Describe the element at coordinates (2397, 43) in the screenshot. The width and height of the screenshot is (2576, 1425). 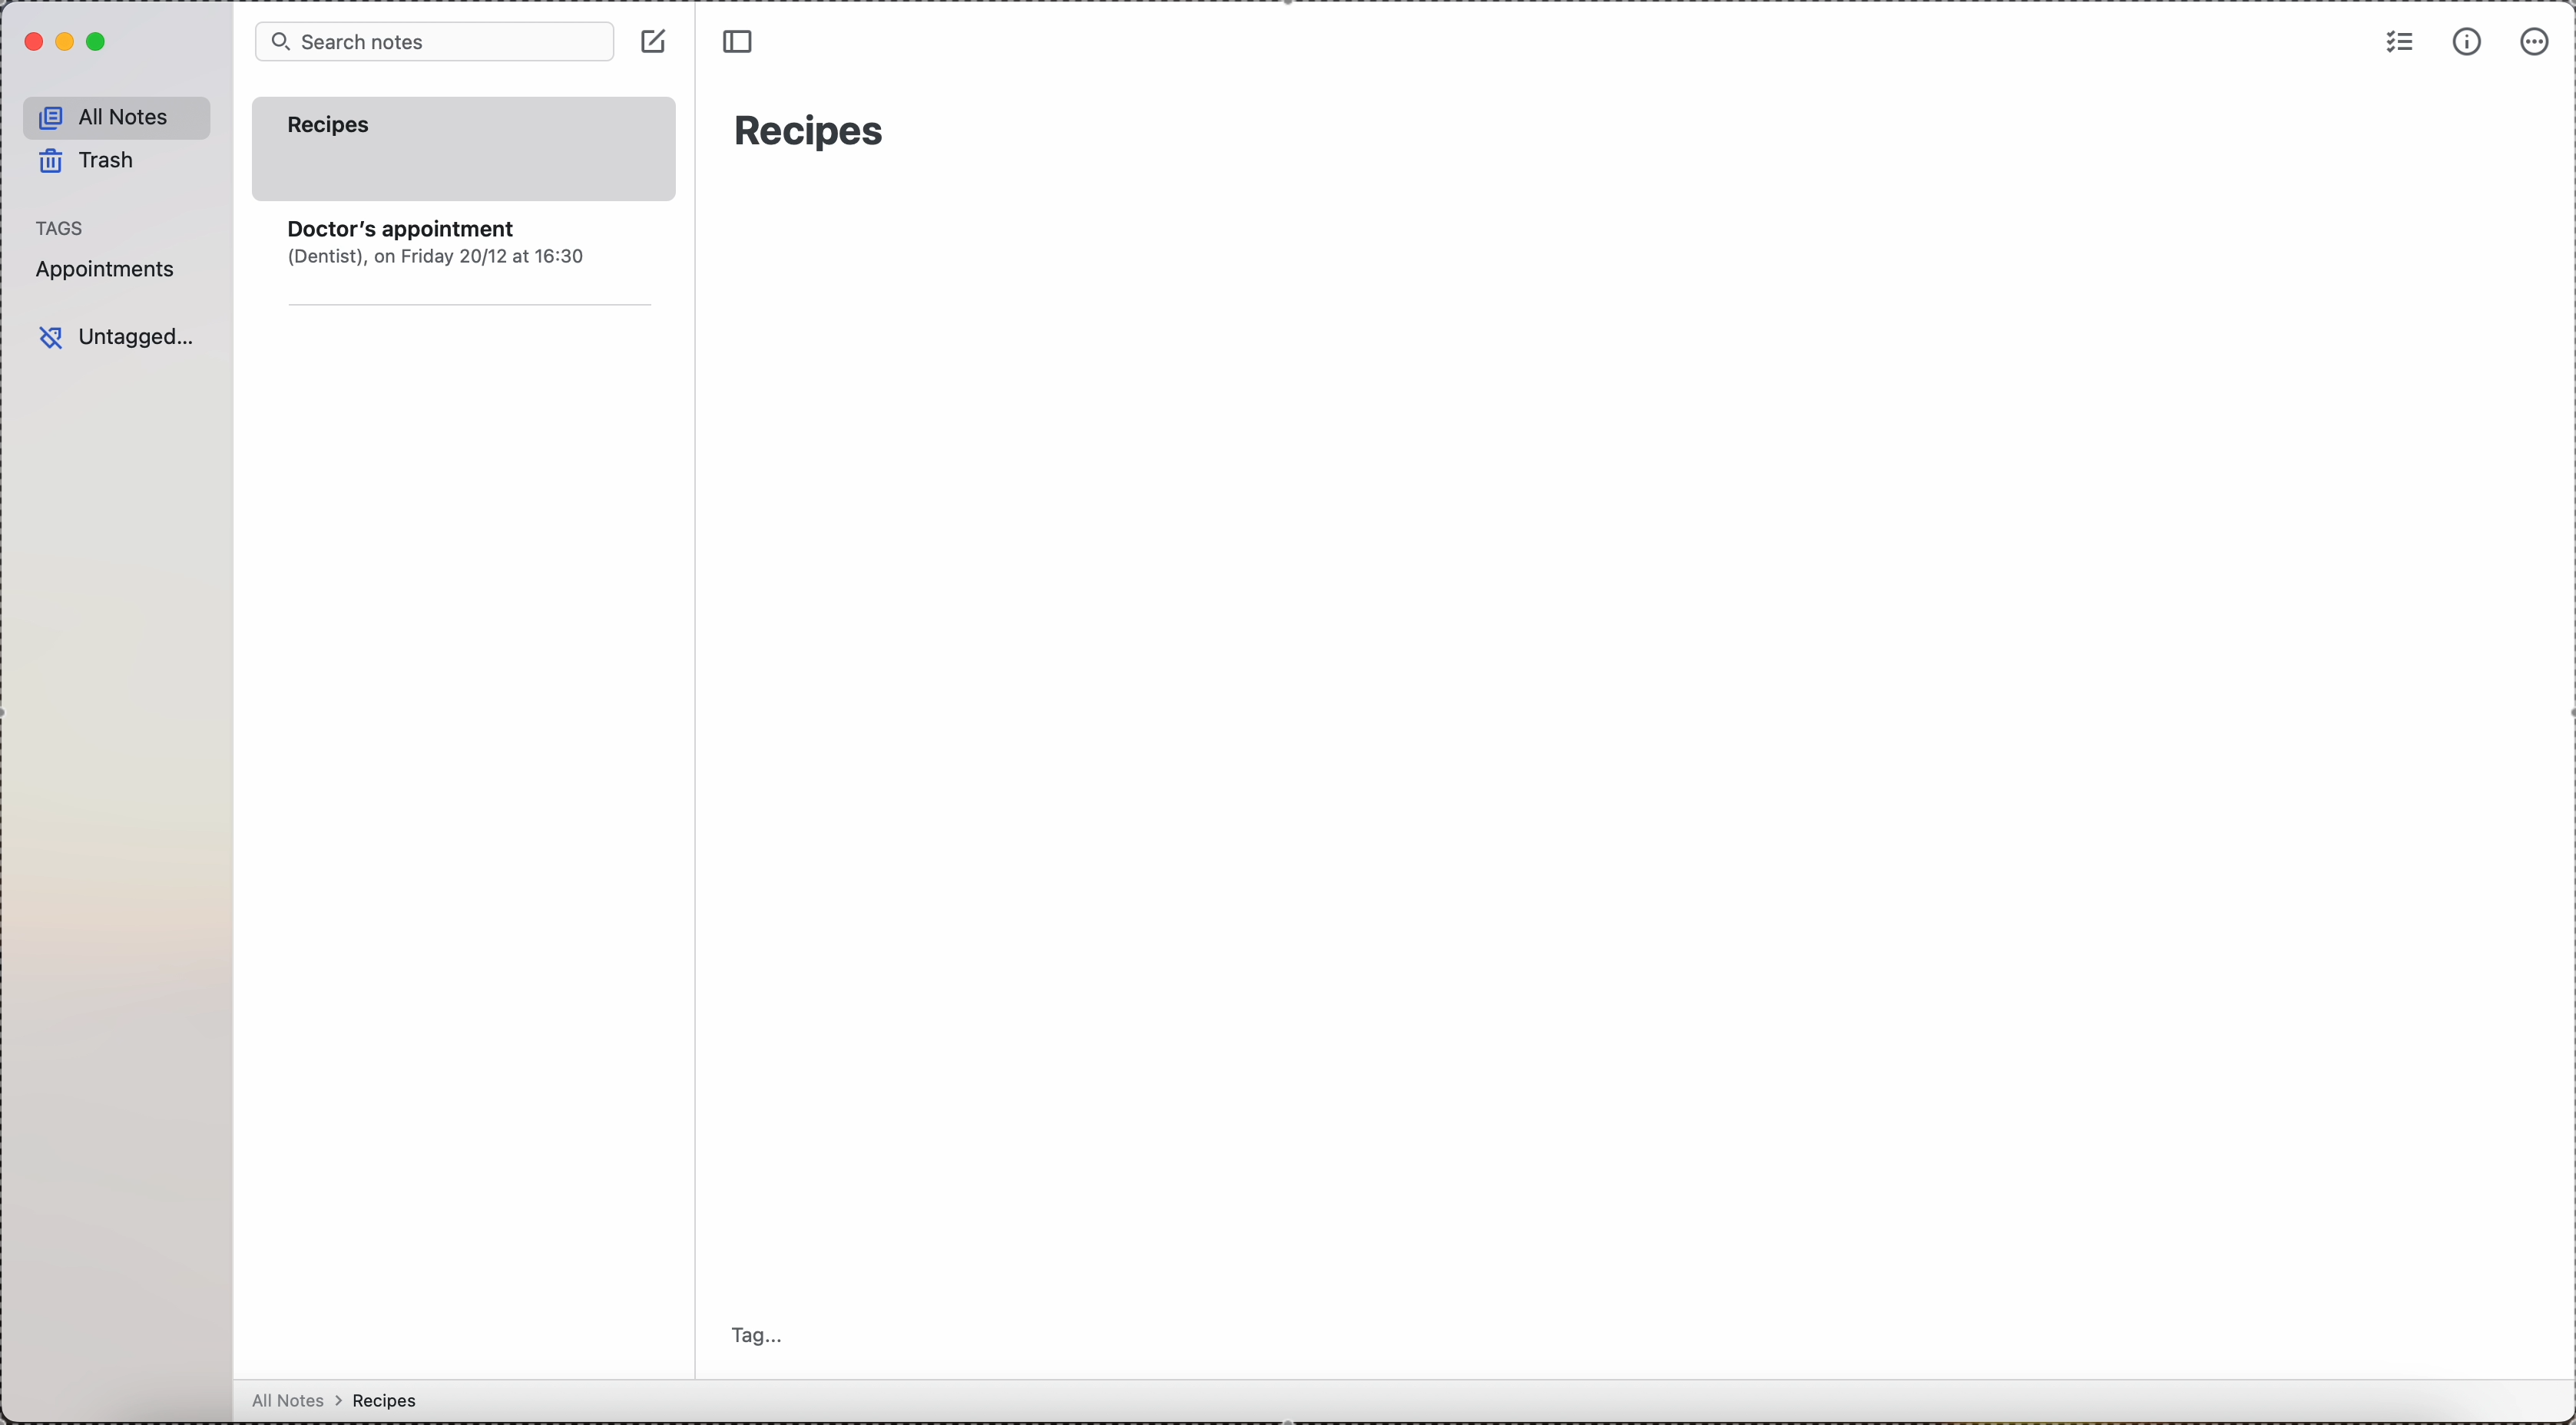
I see `check list` at that location.